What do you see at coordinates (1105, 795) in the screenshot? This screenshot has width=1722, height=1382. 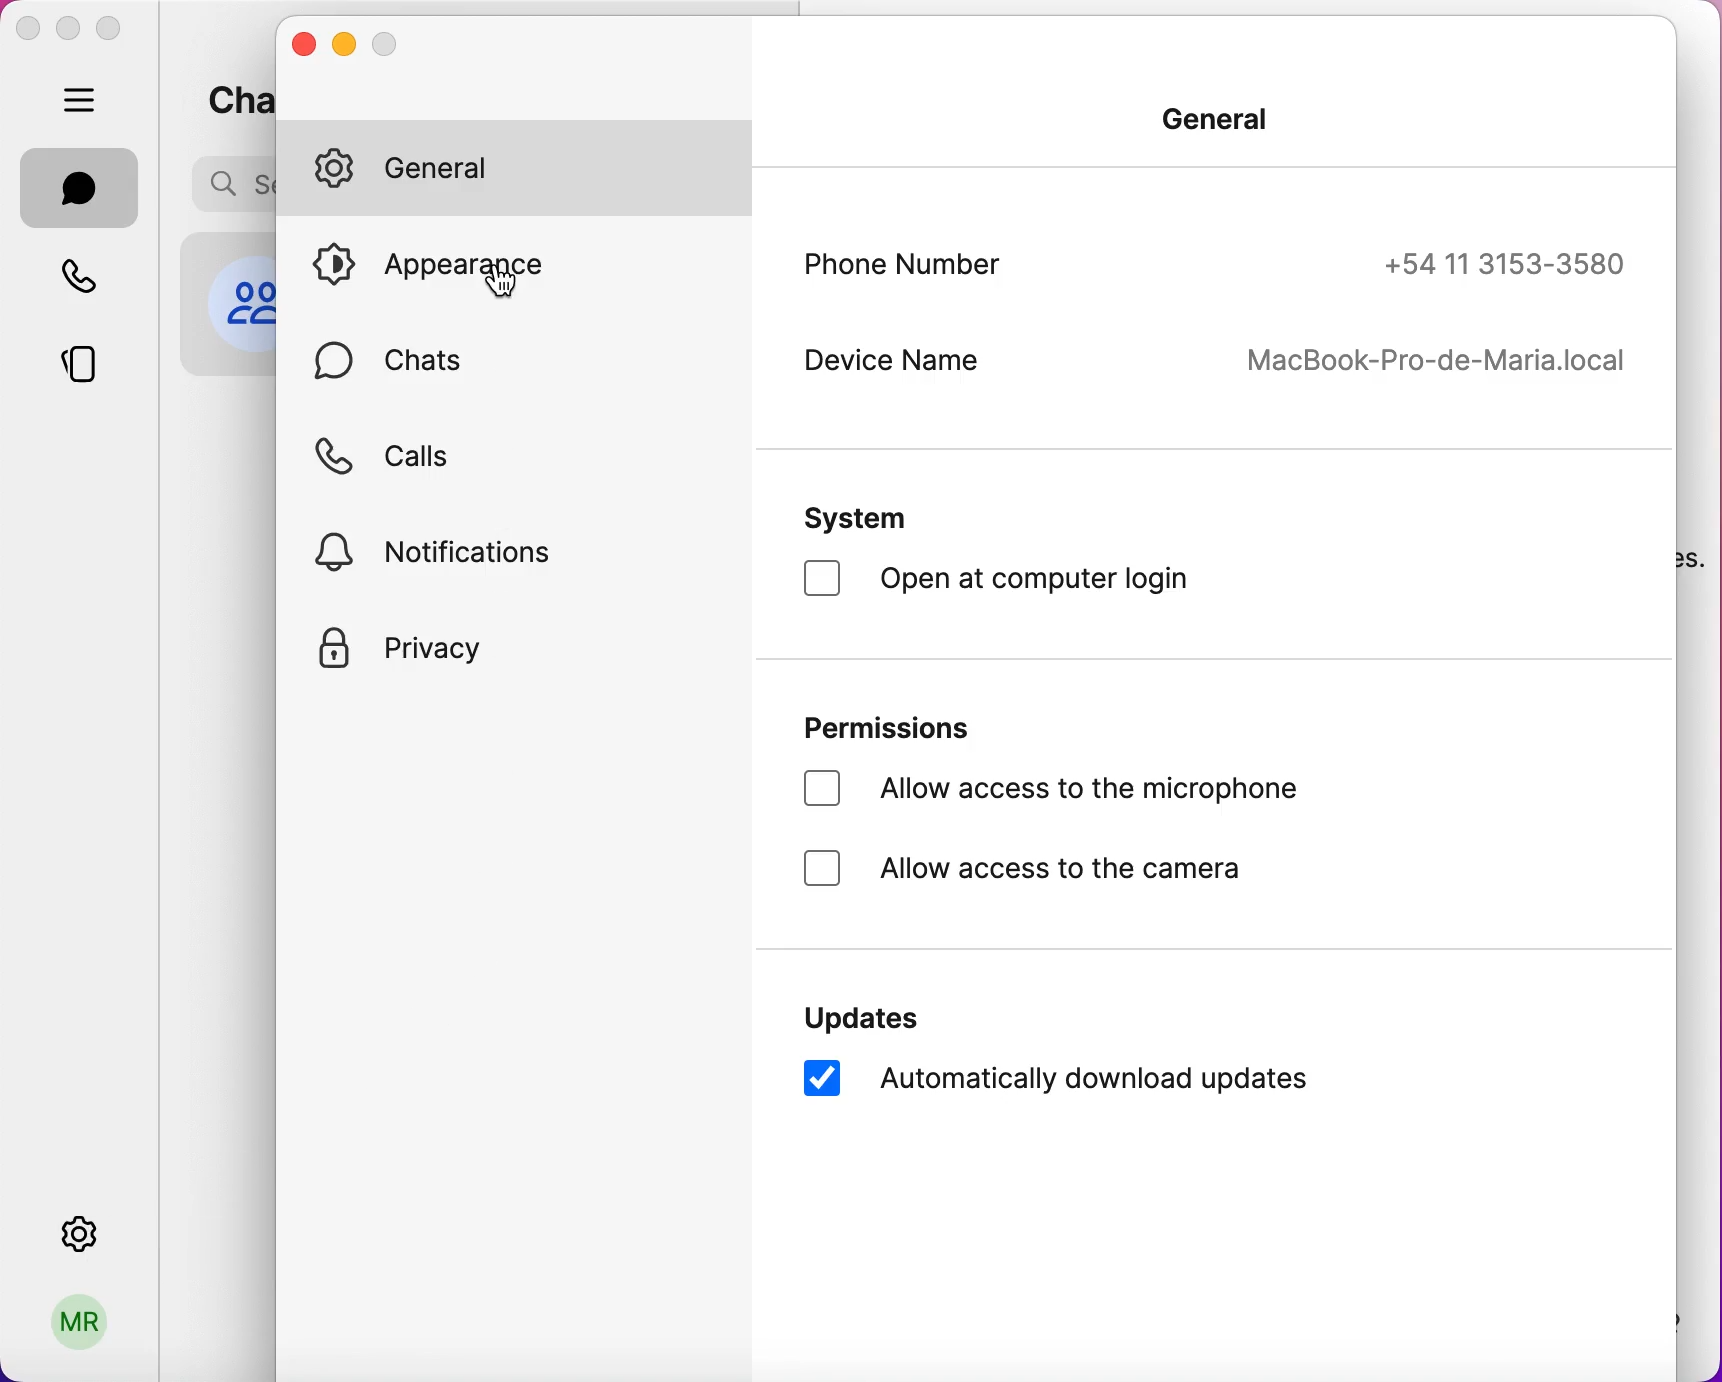 I see `allow access to the microphone` at bounding box center [1105, 795].